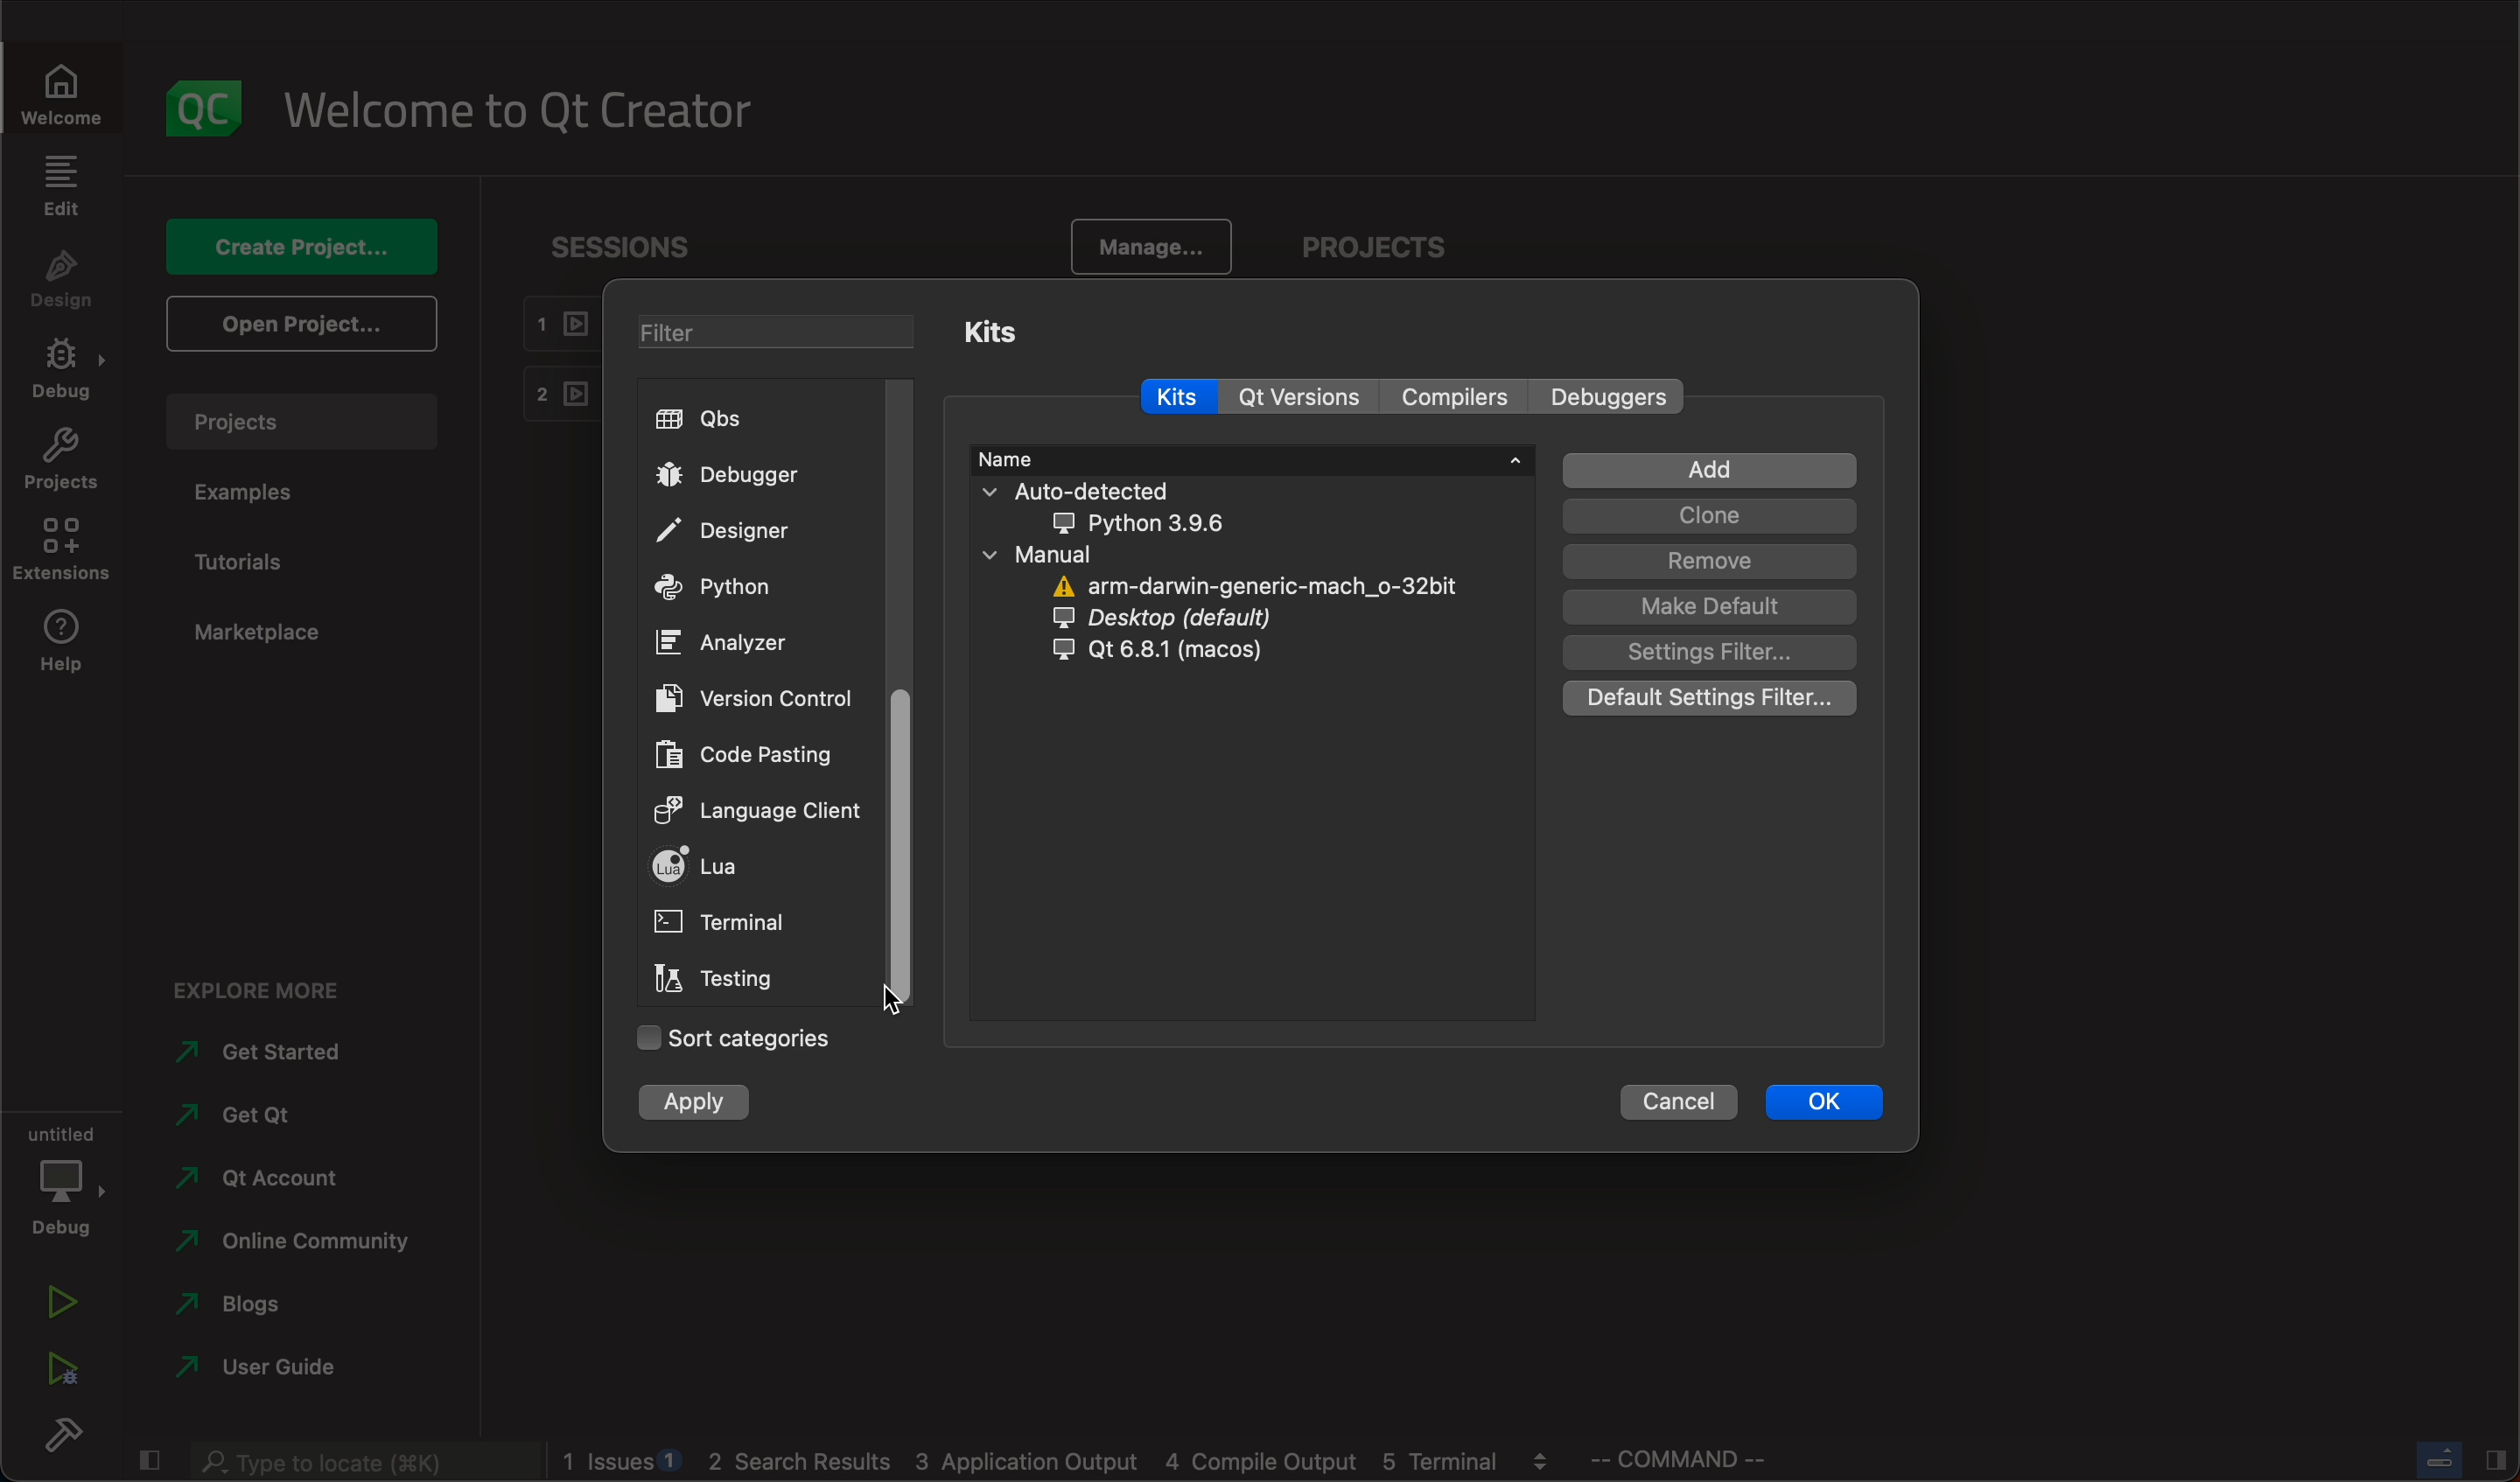 This screenshot has height=1482, width=2520. Describe the element at coordinates (245, 560) in the screenshot. I see `tutorials` at that location.